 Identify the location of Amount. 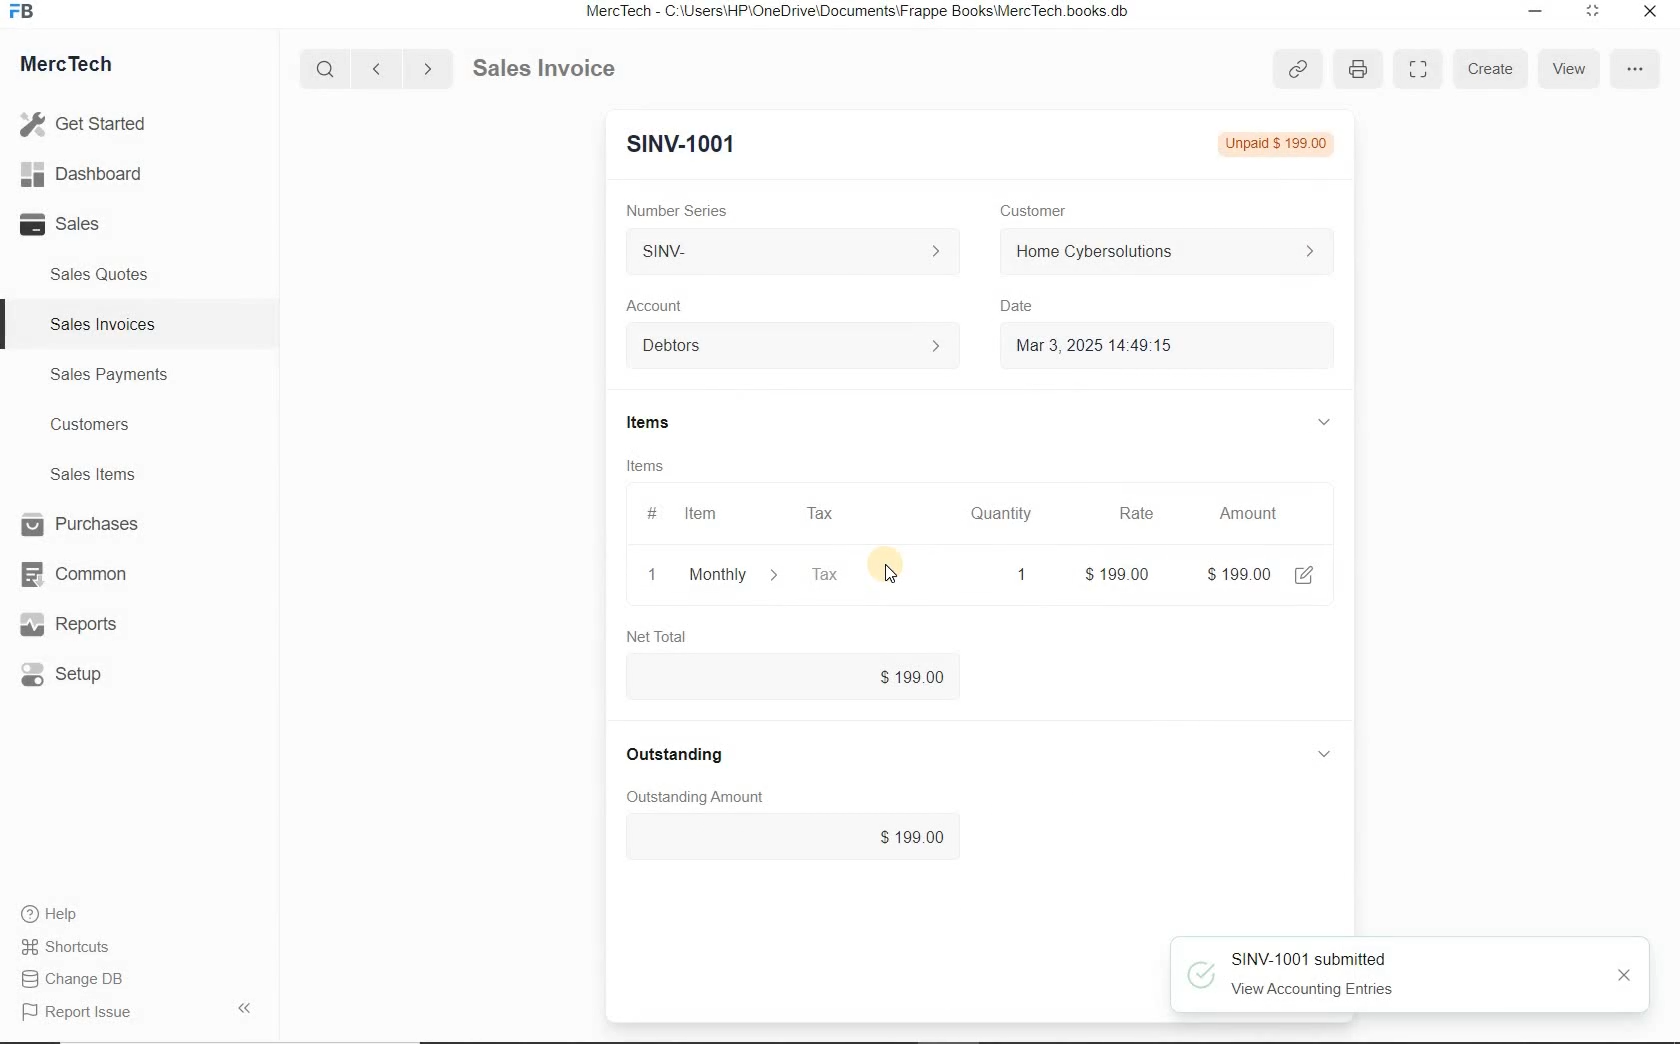
(1236, 515).